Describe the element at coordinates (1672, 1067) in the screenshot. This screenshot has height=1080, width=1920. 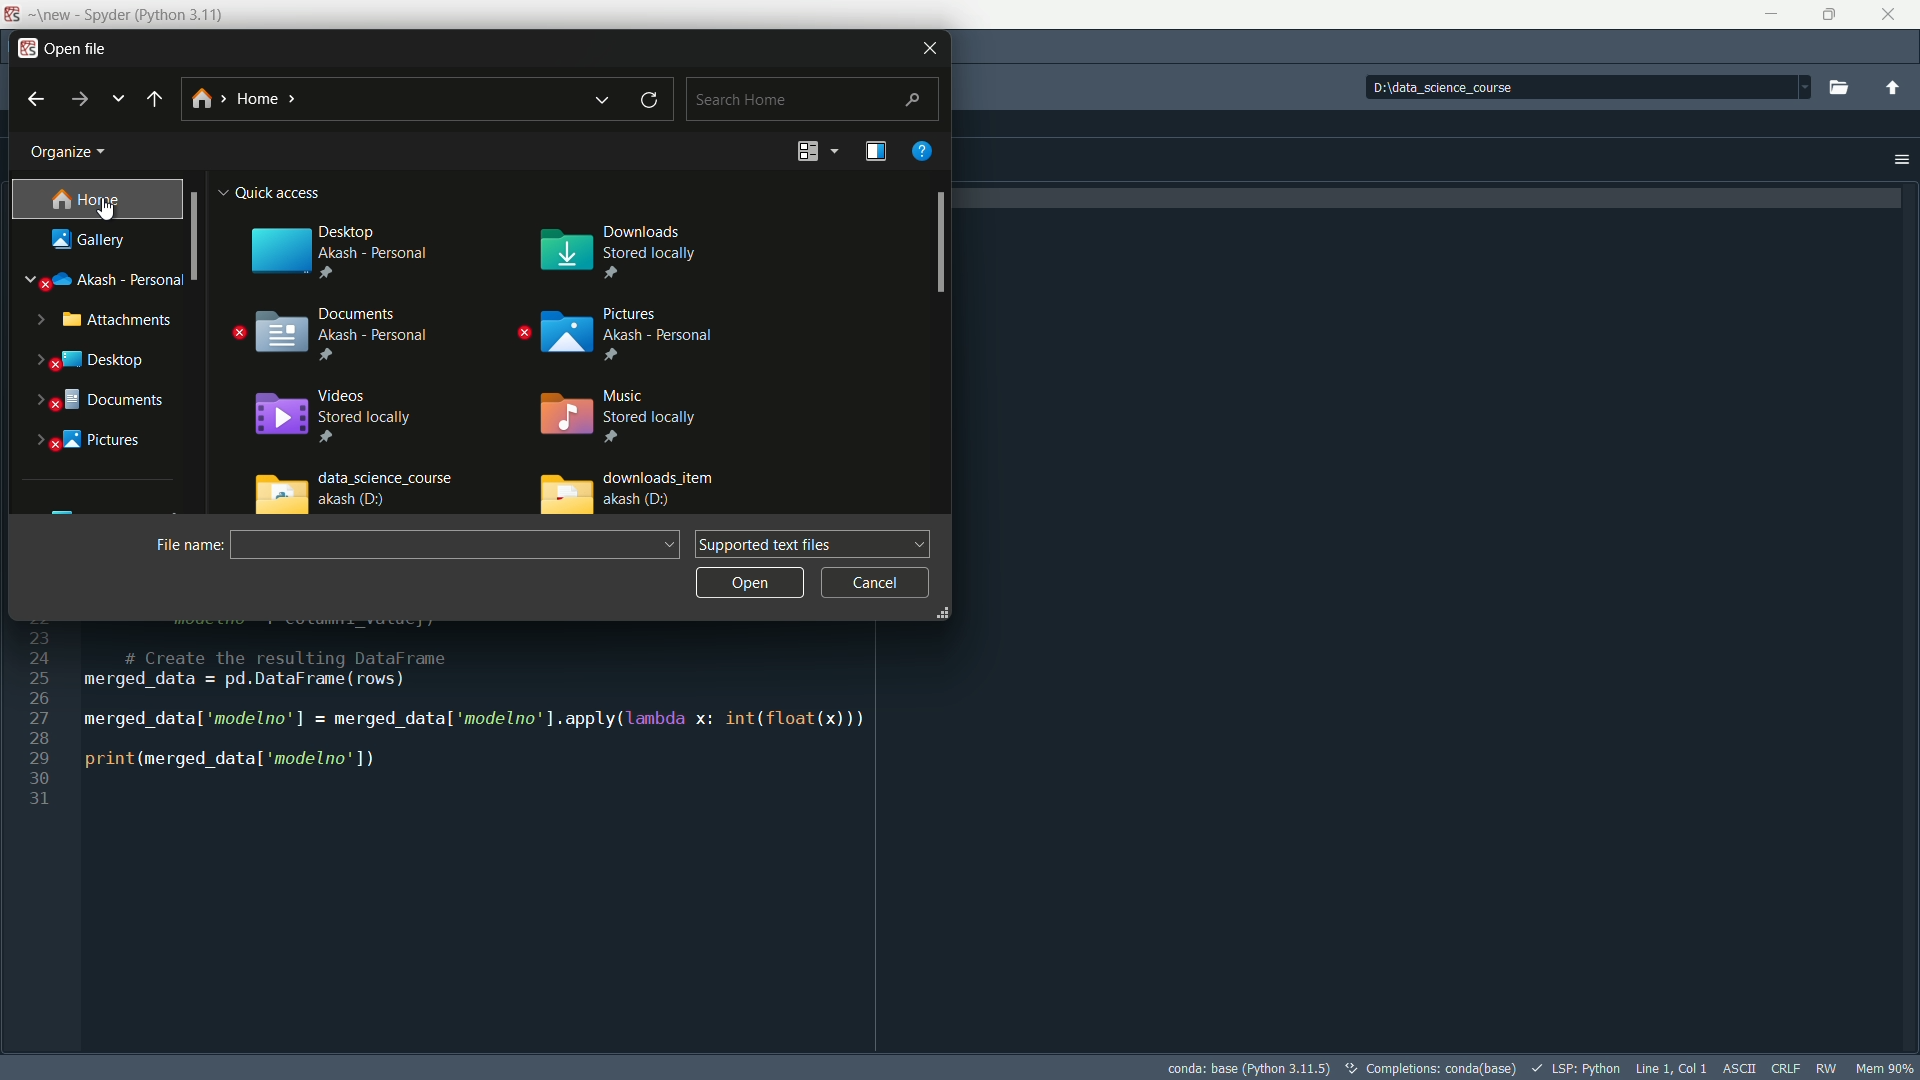
I see `cursor position` at that location.